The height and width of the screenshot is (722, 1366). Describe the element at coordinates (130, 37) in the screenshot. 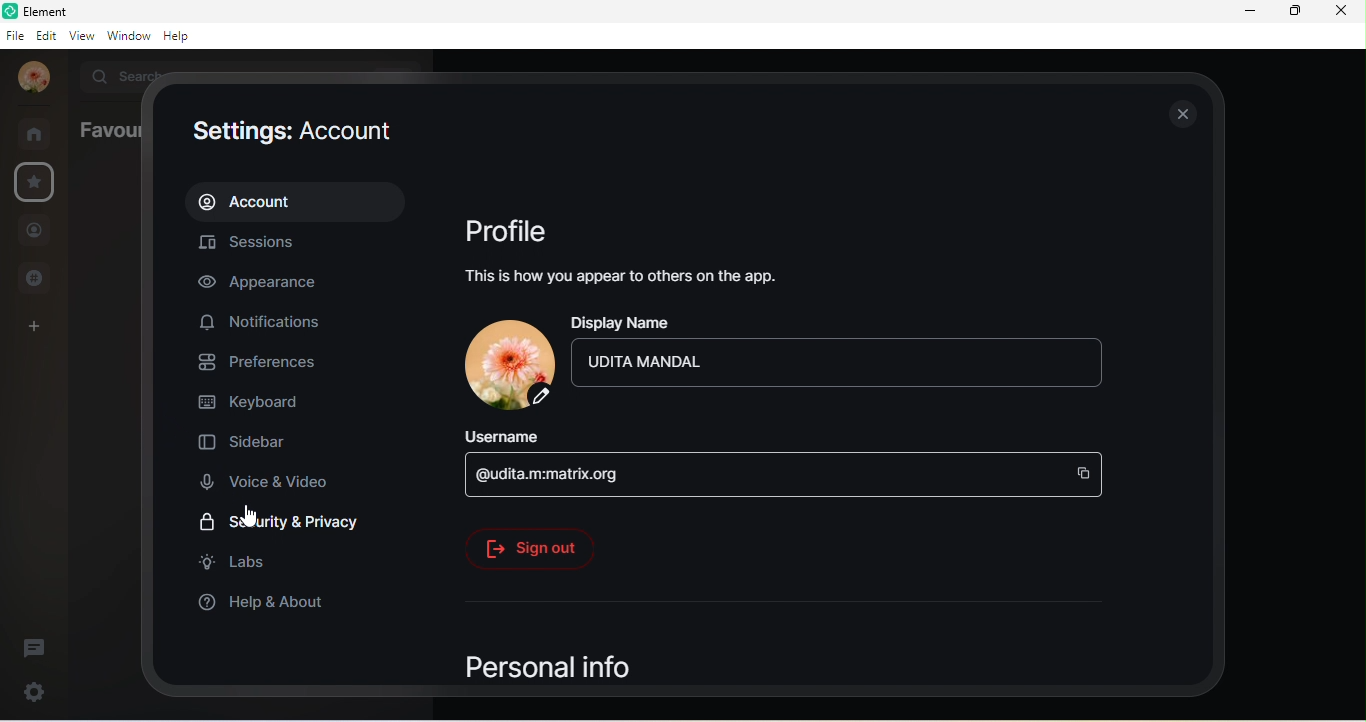

I see `window` at that location.